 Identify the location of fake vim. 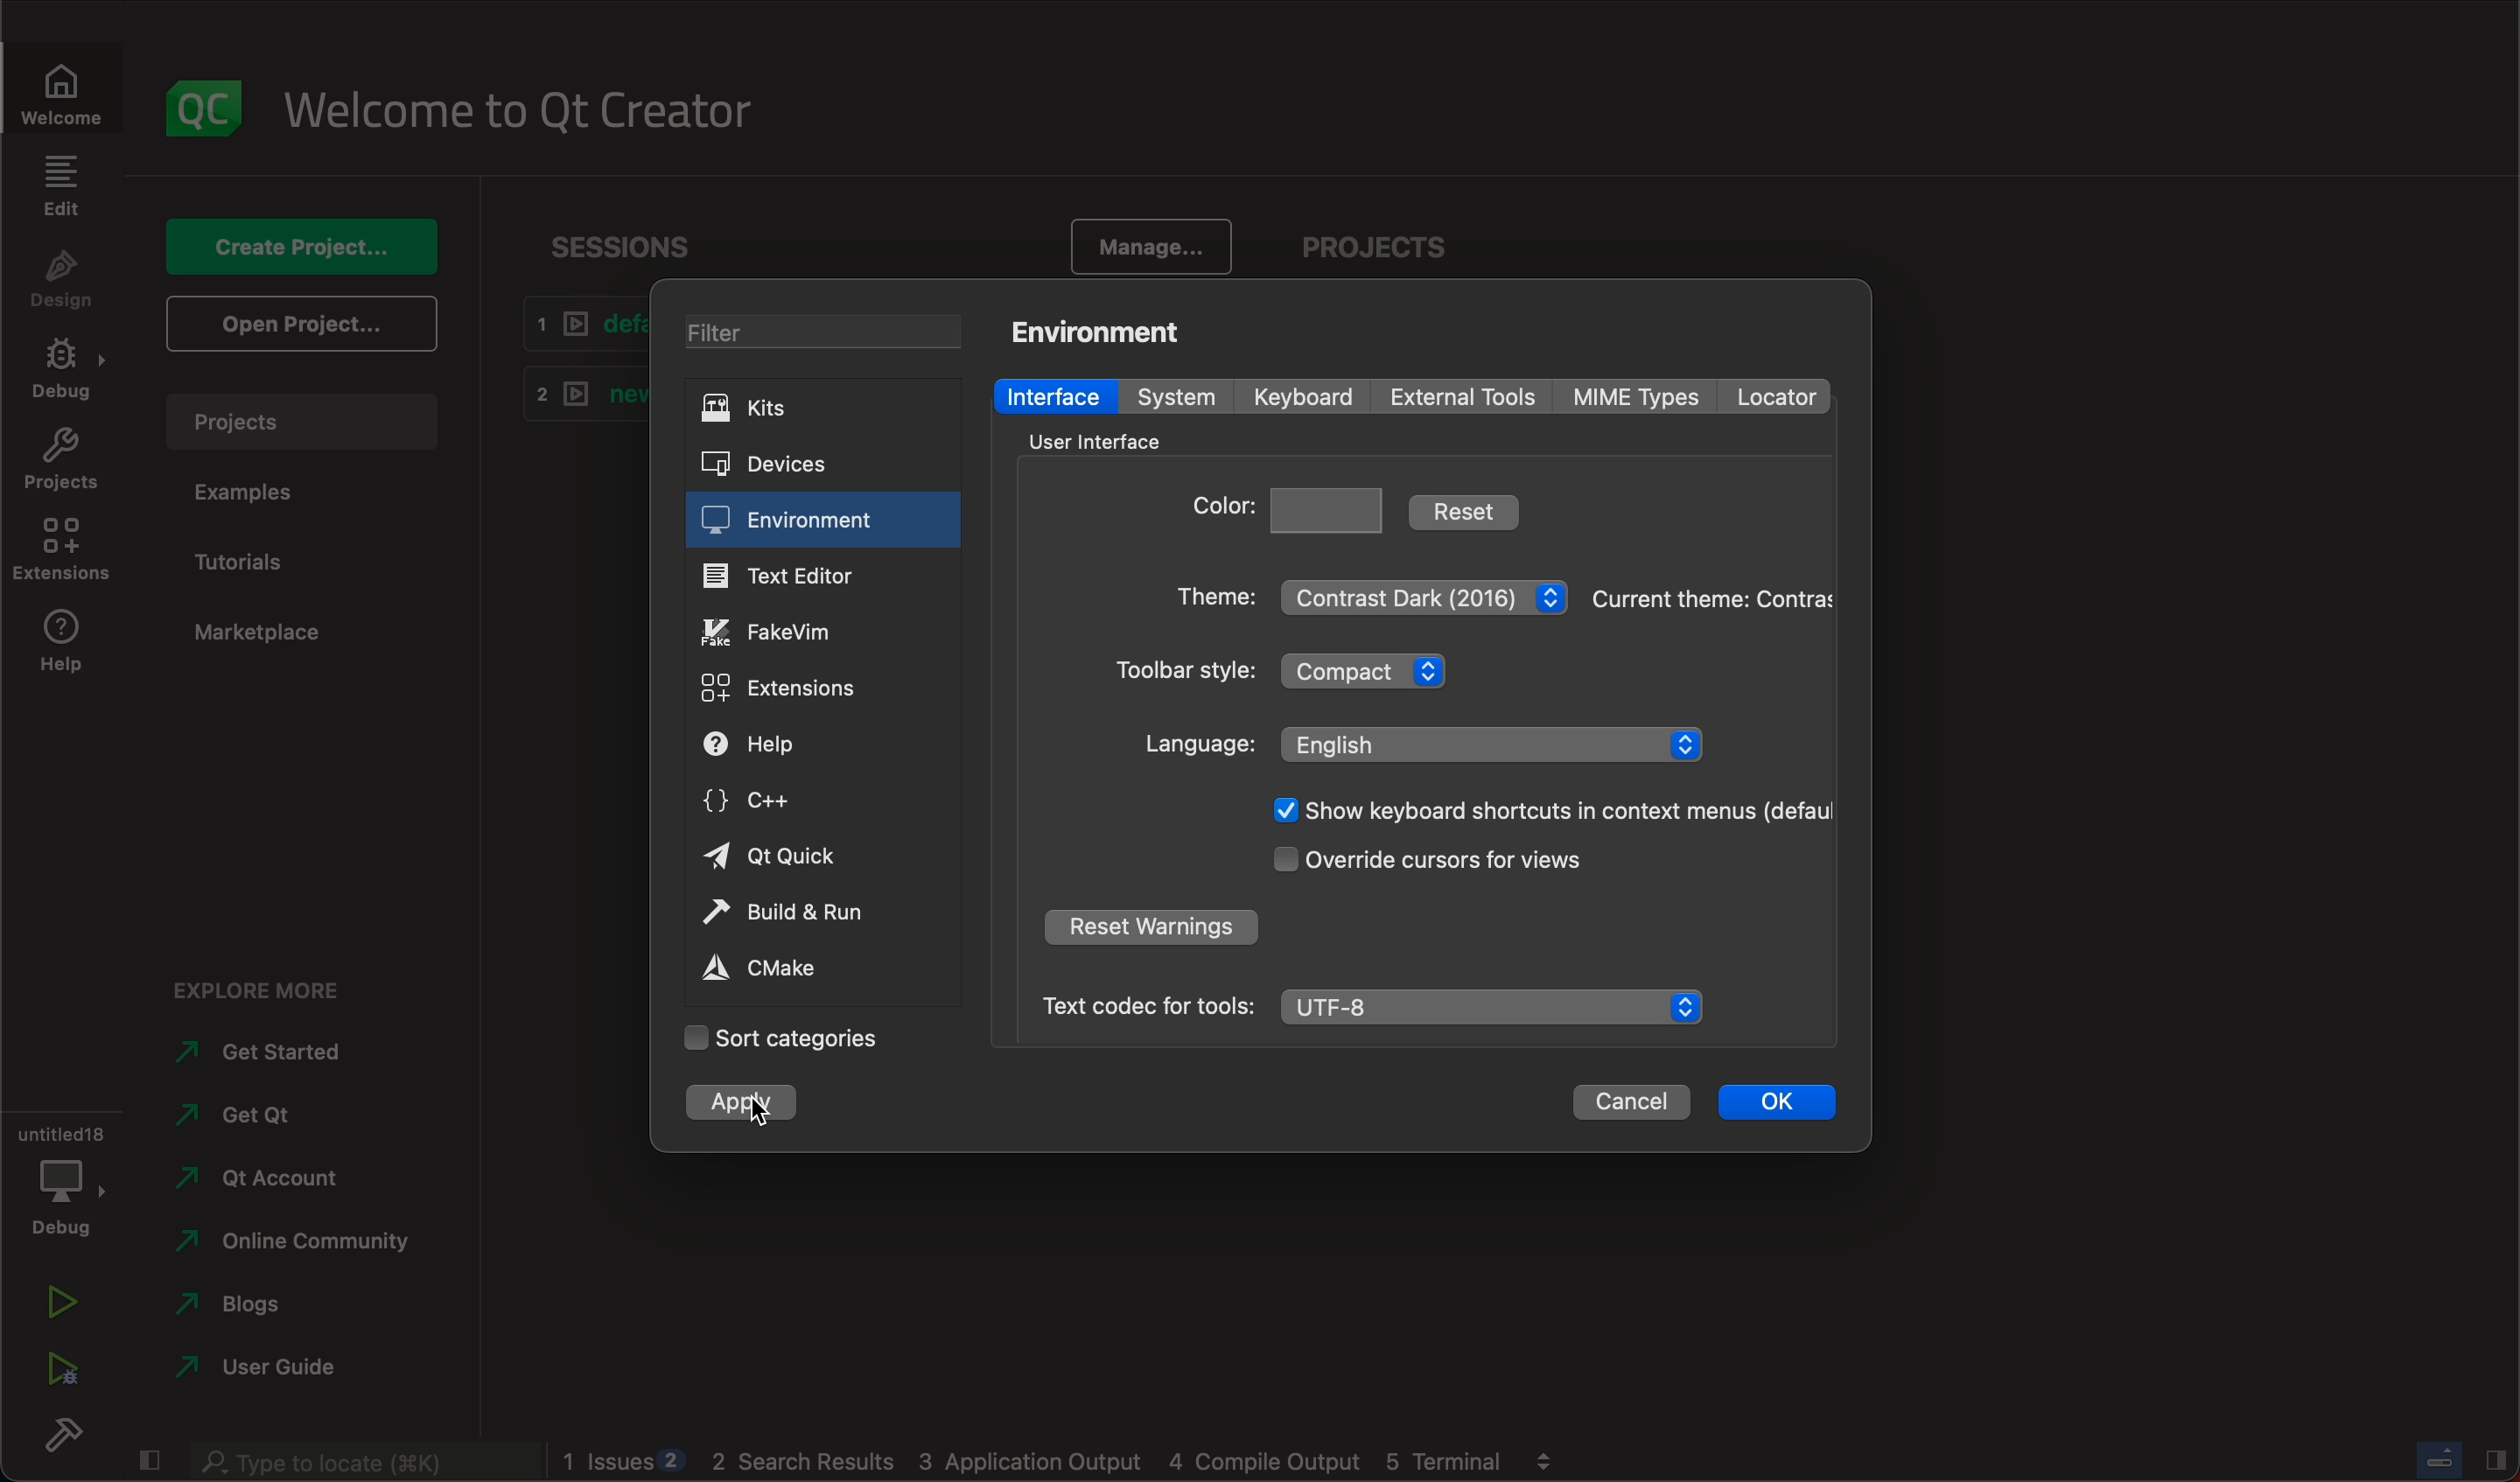
(792, 631).